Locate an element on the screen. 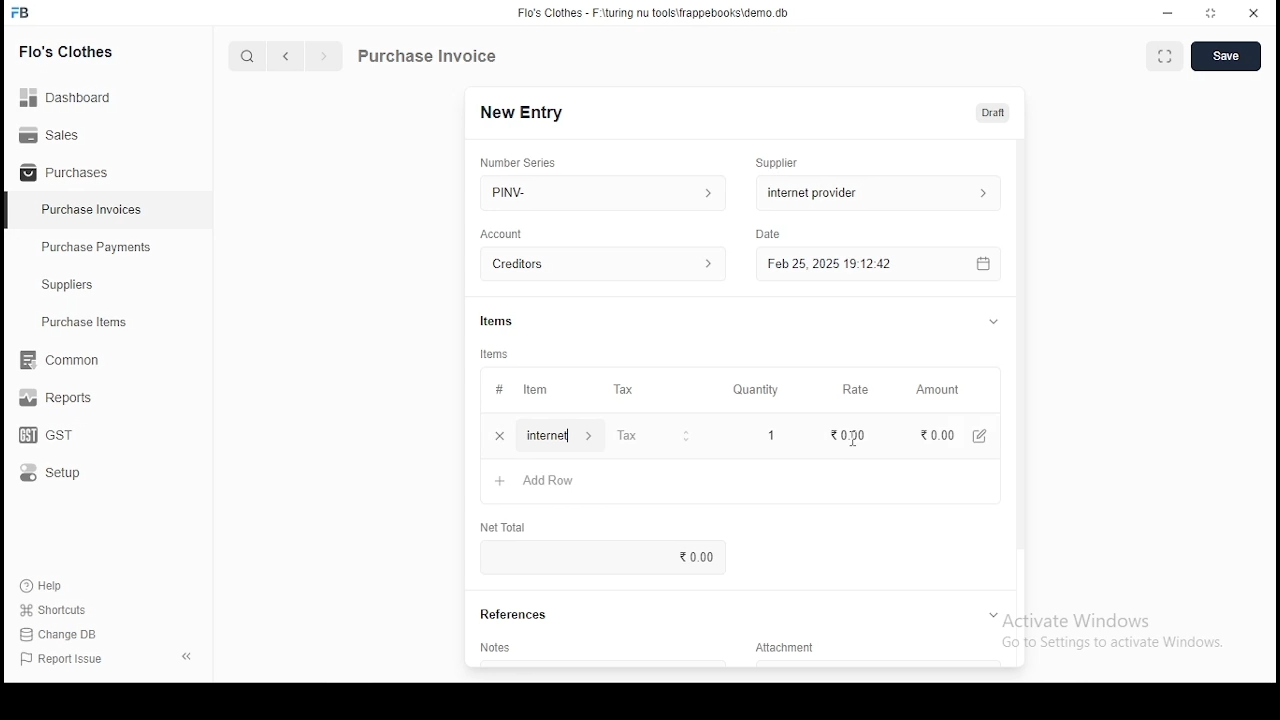  previous is located at coordinates (287, 57).